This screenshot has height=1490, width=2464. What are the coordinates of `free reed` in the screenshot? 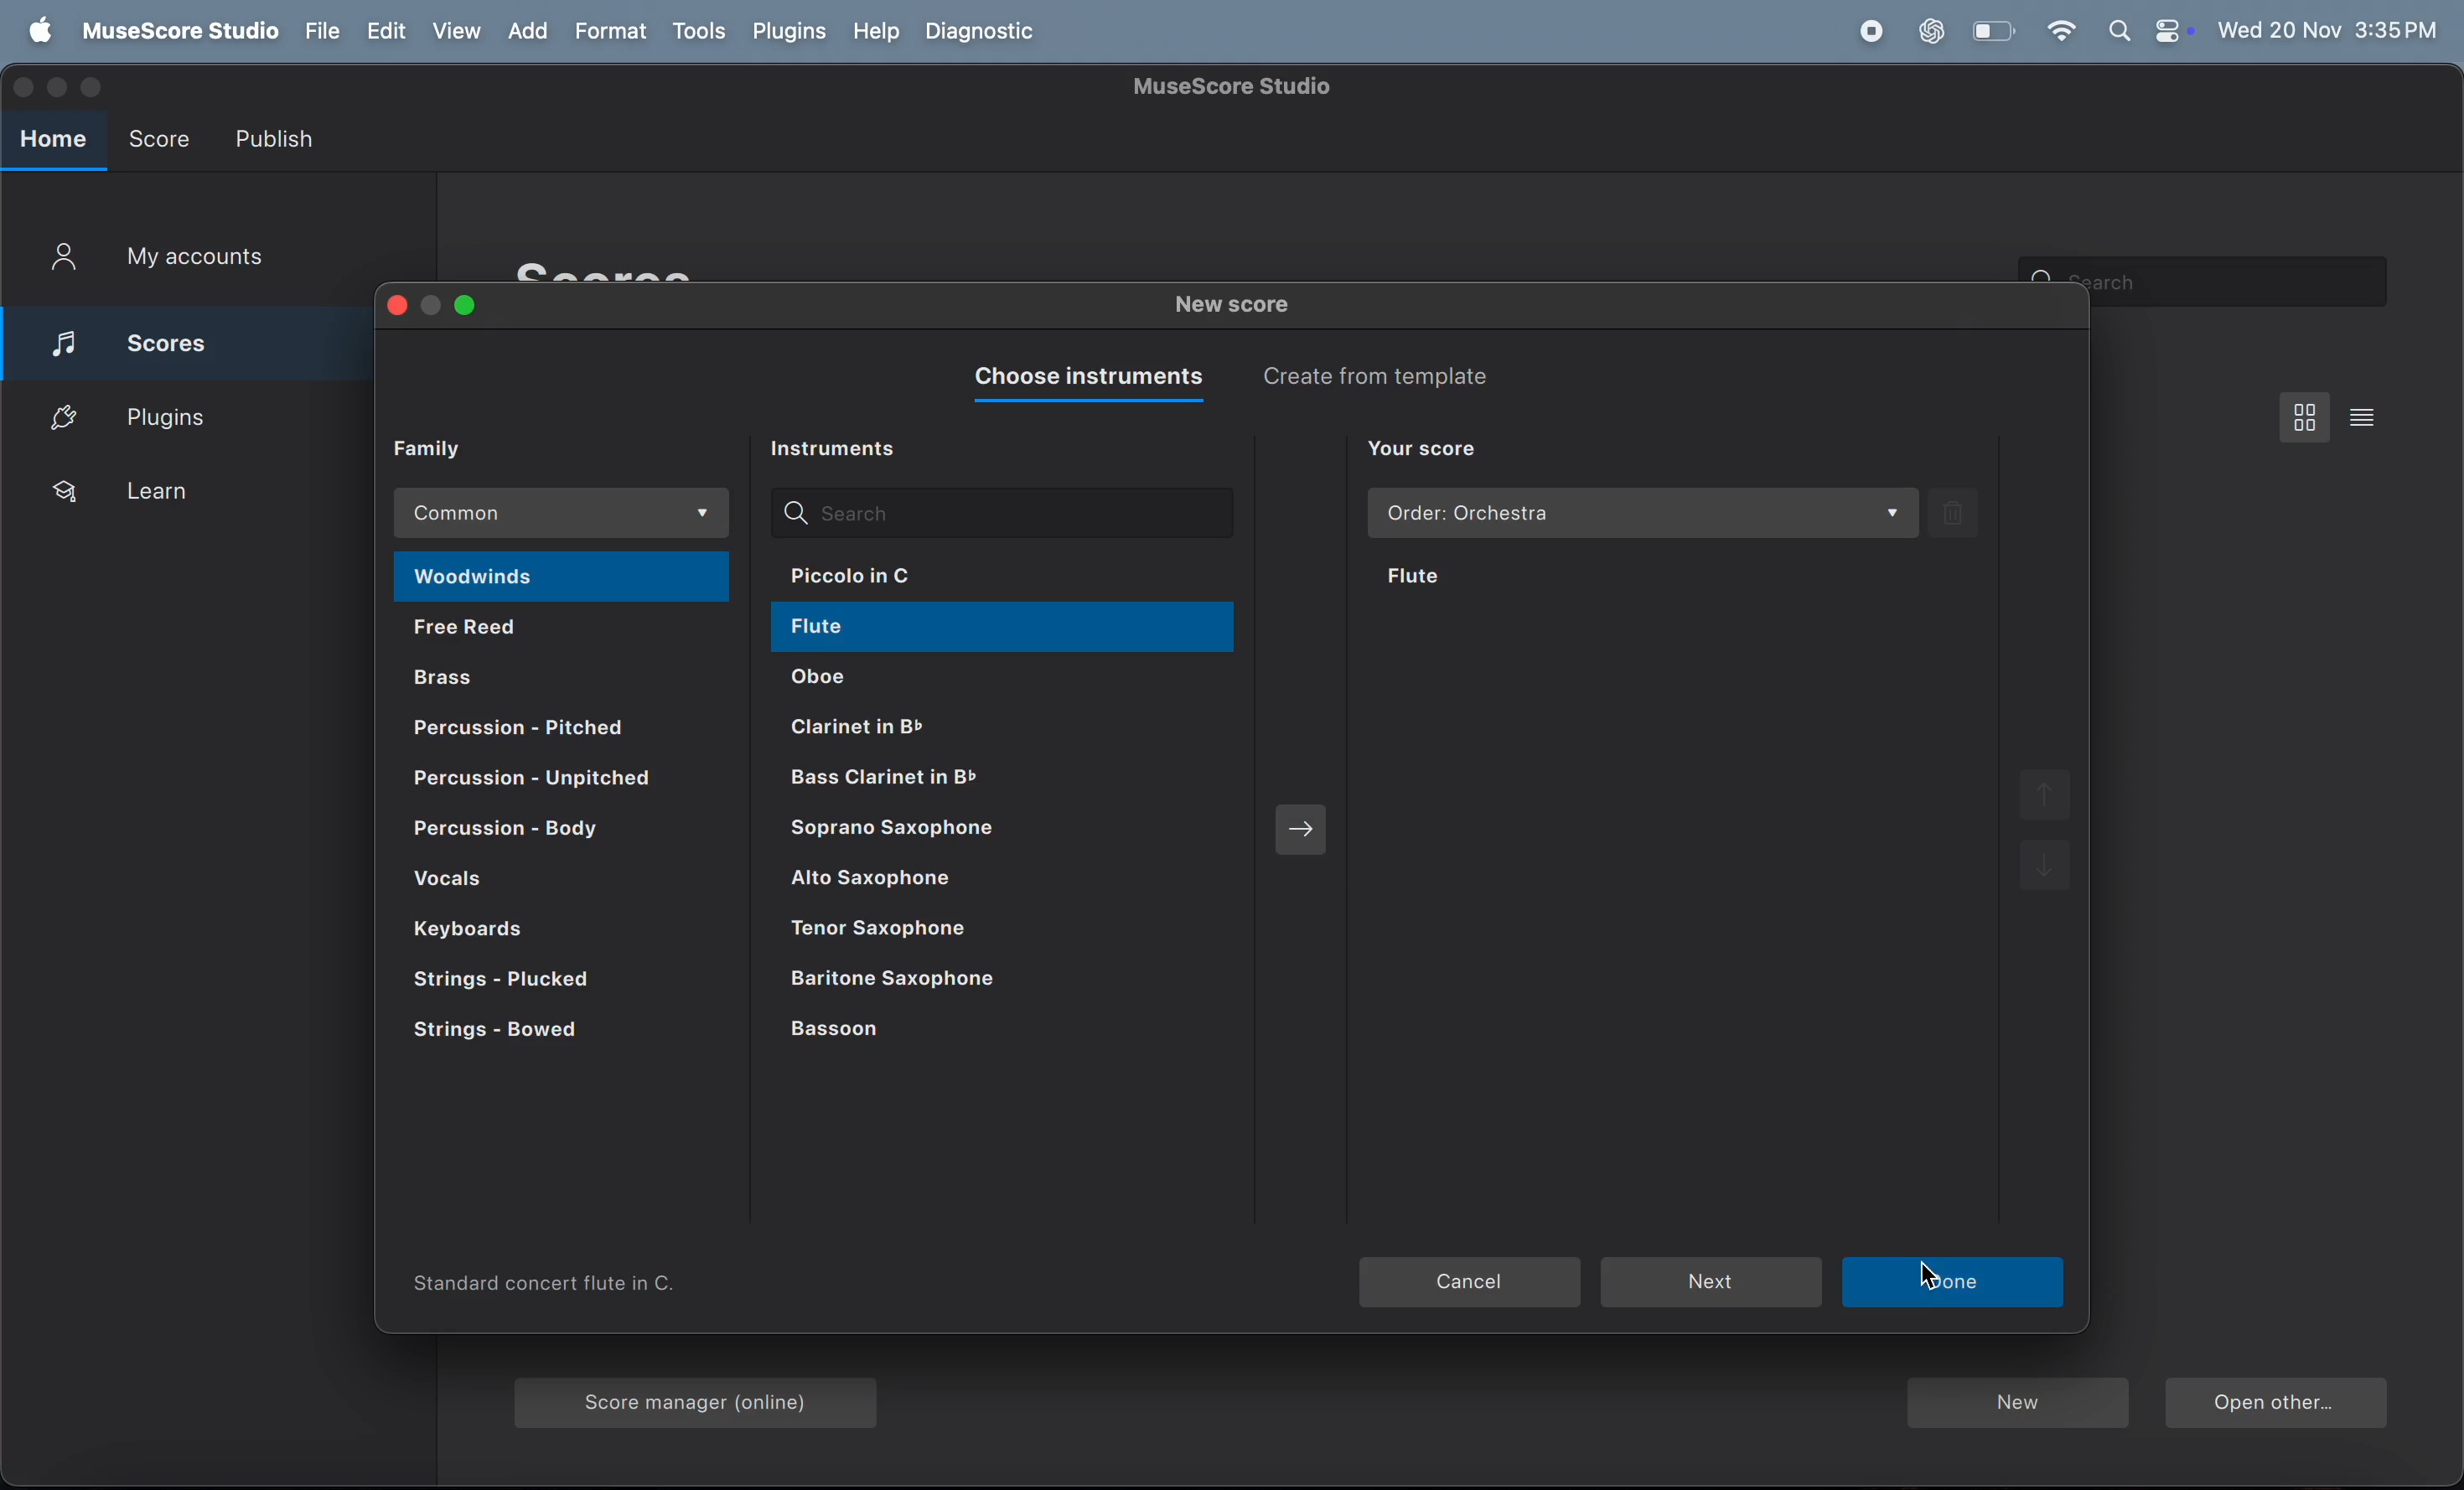 It's located at (558, 631).